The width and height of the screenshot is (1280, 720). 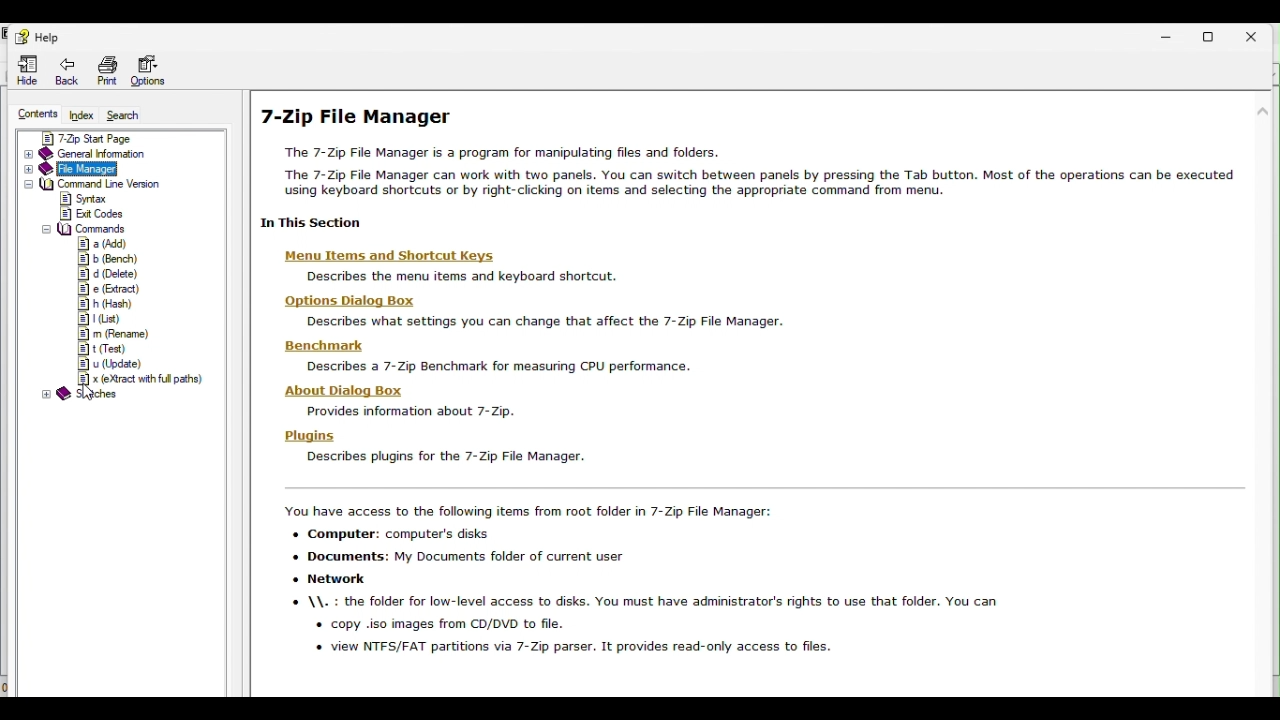 I want to click on ‘Menu Items and Shortcut Keys, so click(x=403, y=256).